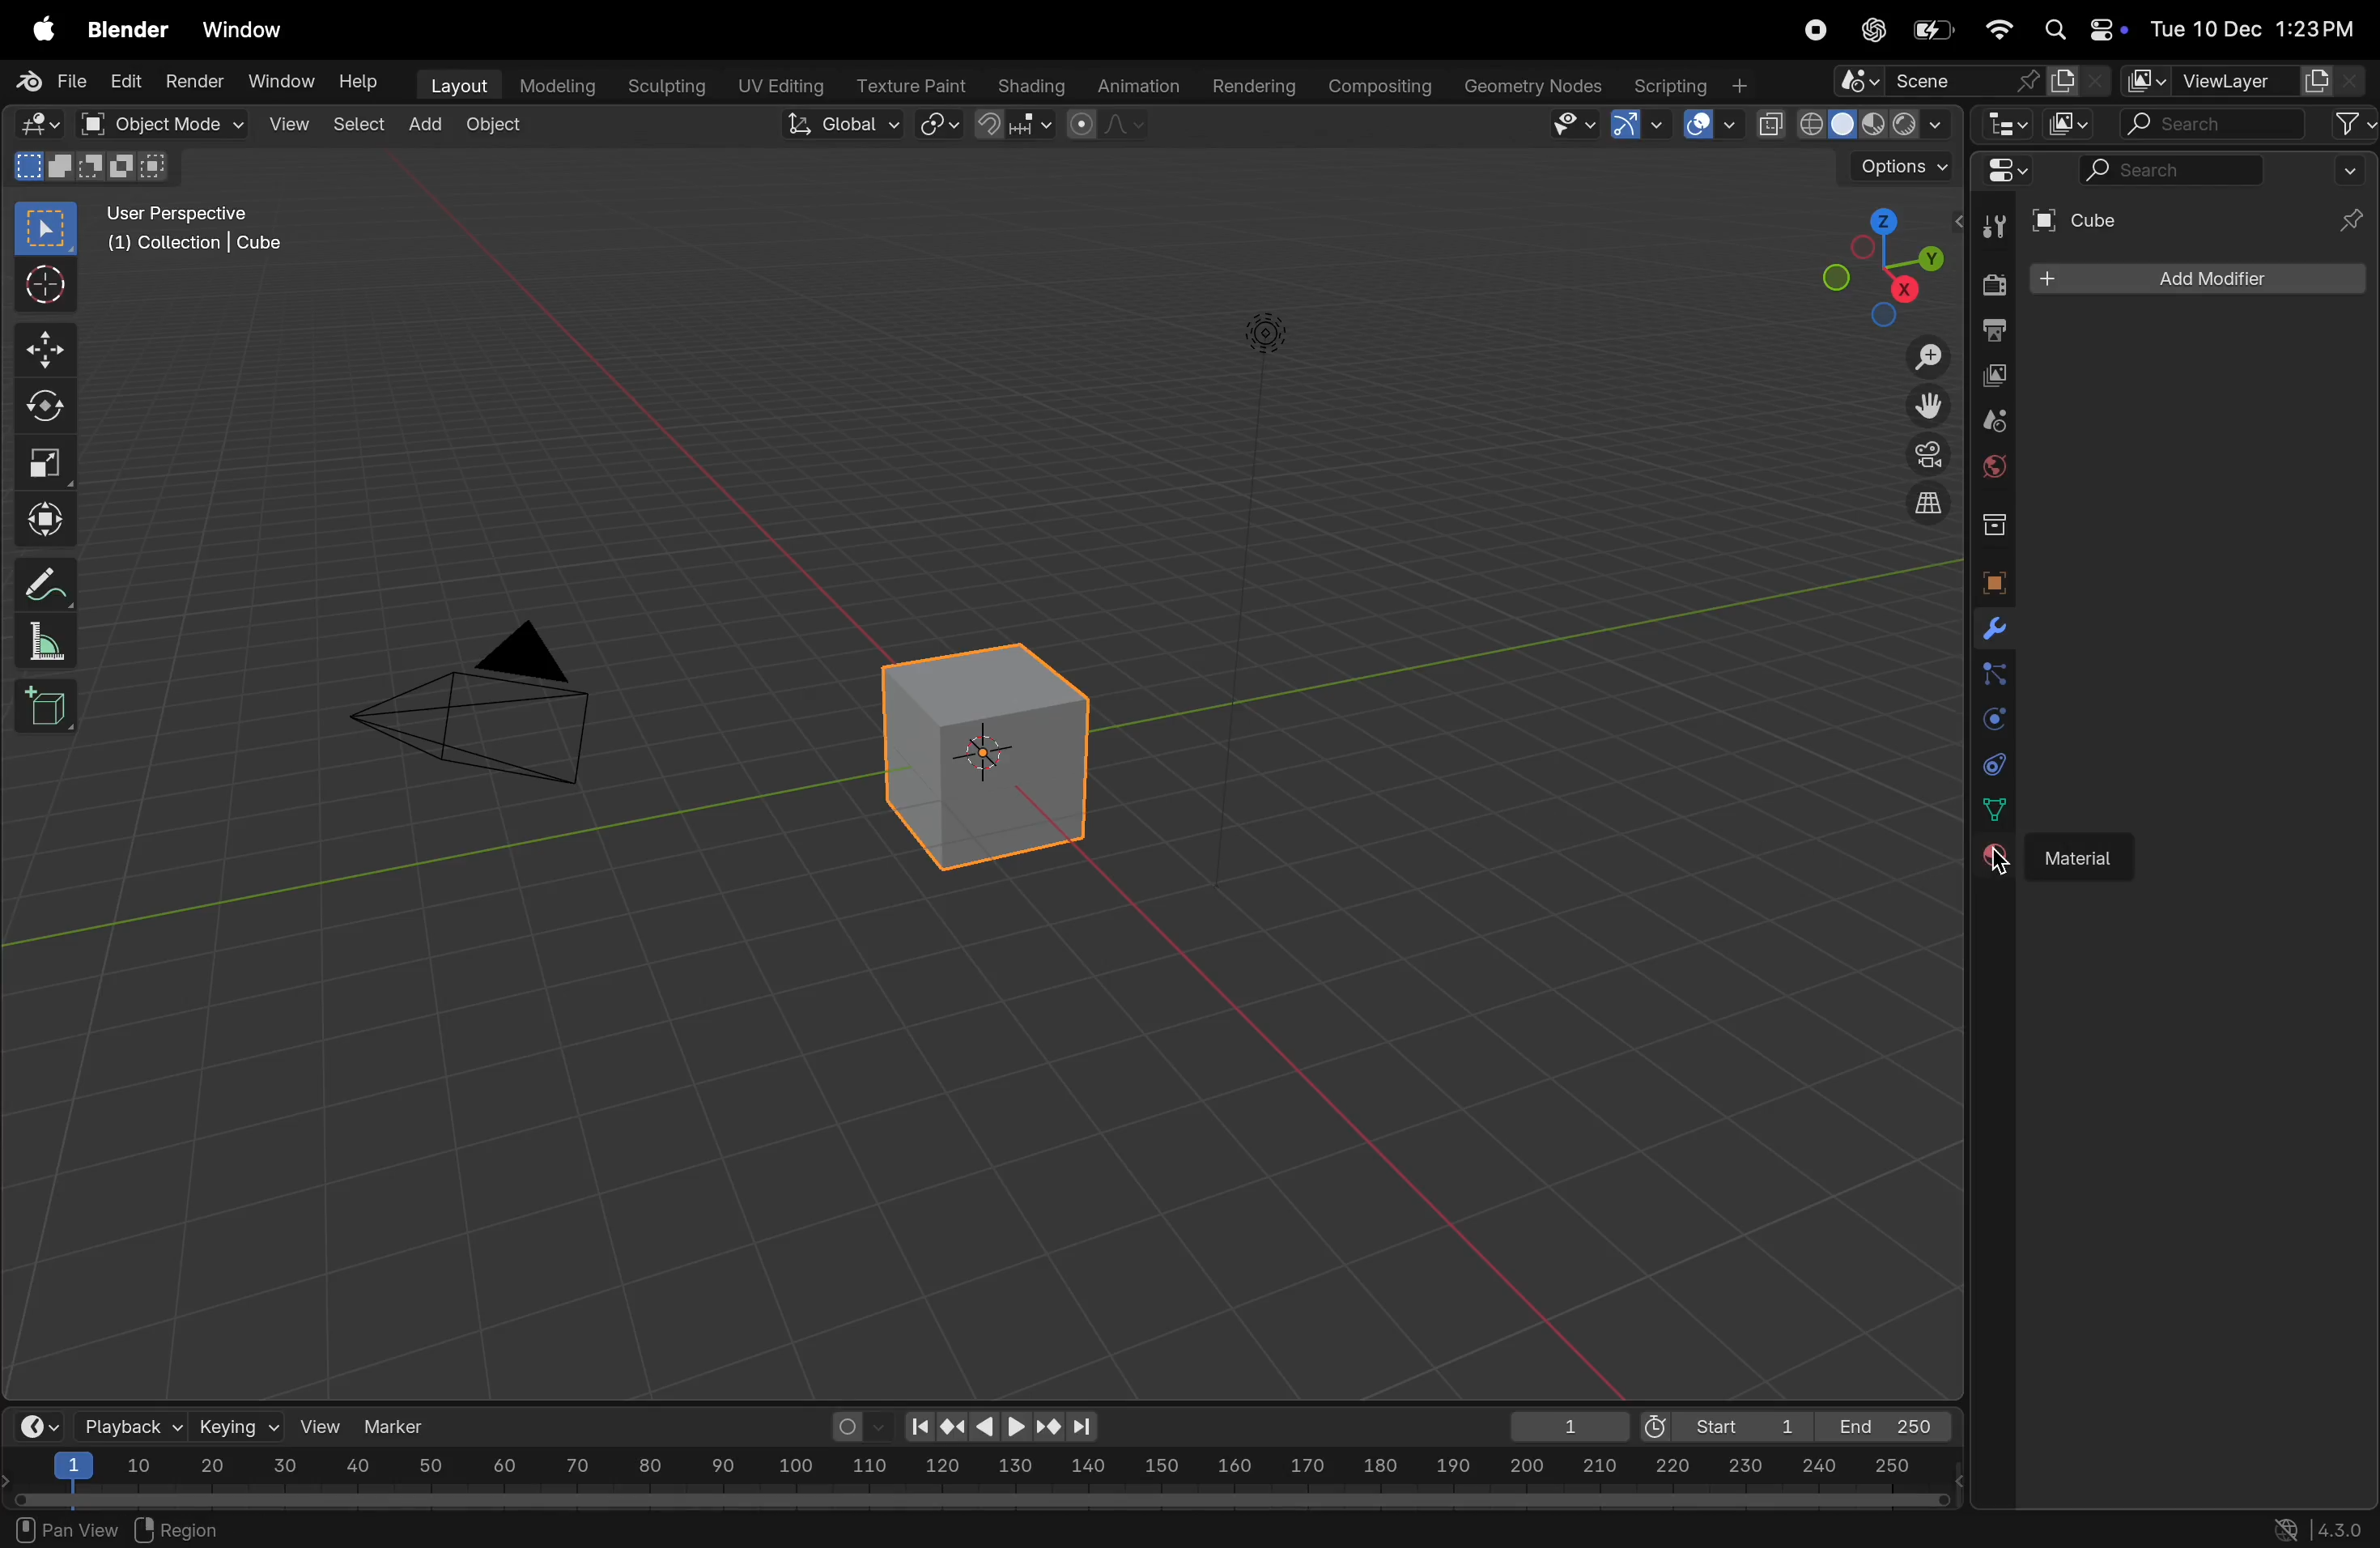  What do you see at coordinates (1989, 521) in the screenshot?
I see `collection` at bounding box center [1989, 521].